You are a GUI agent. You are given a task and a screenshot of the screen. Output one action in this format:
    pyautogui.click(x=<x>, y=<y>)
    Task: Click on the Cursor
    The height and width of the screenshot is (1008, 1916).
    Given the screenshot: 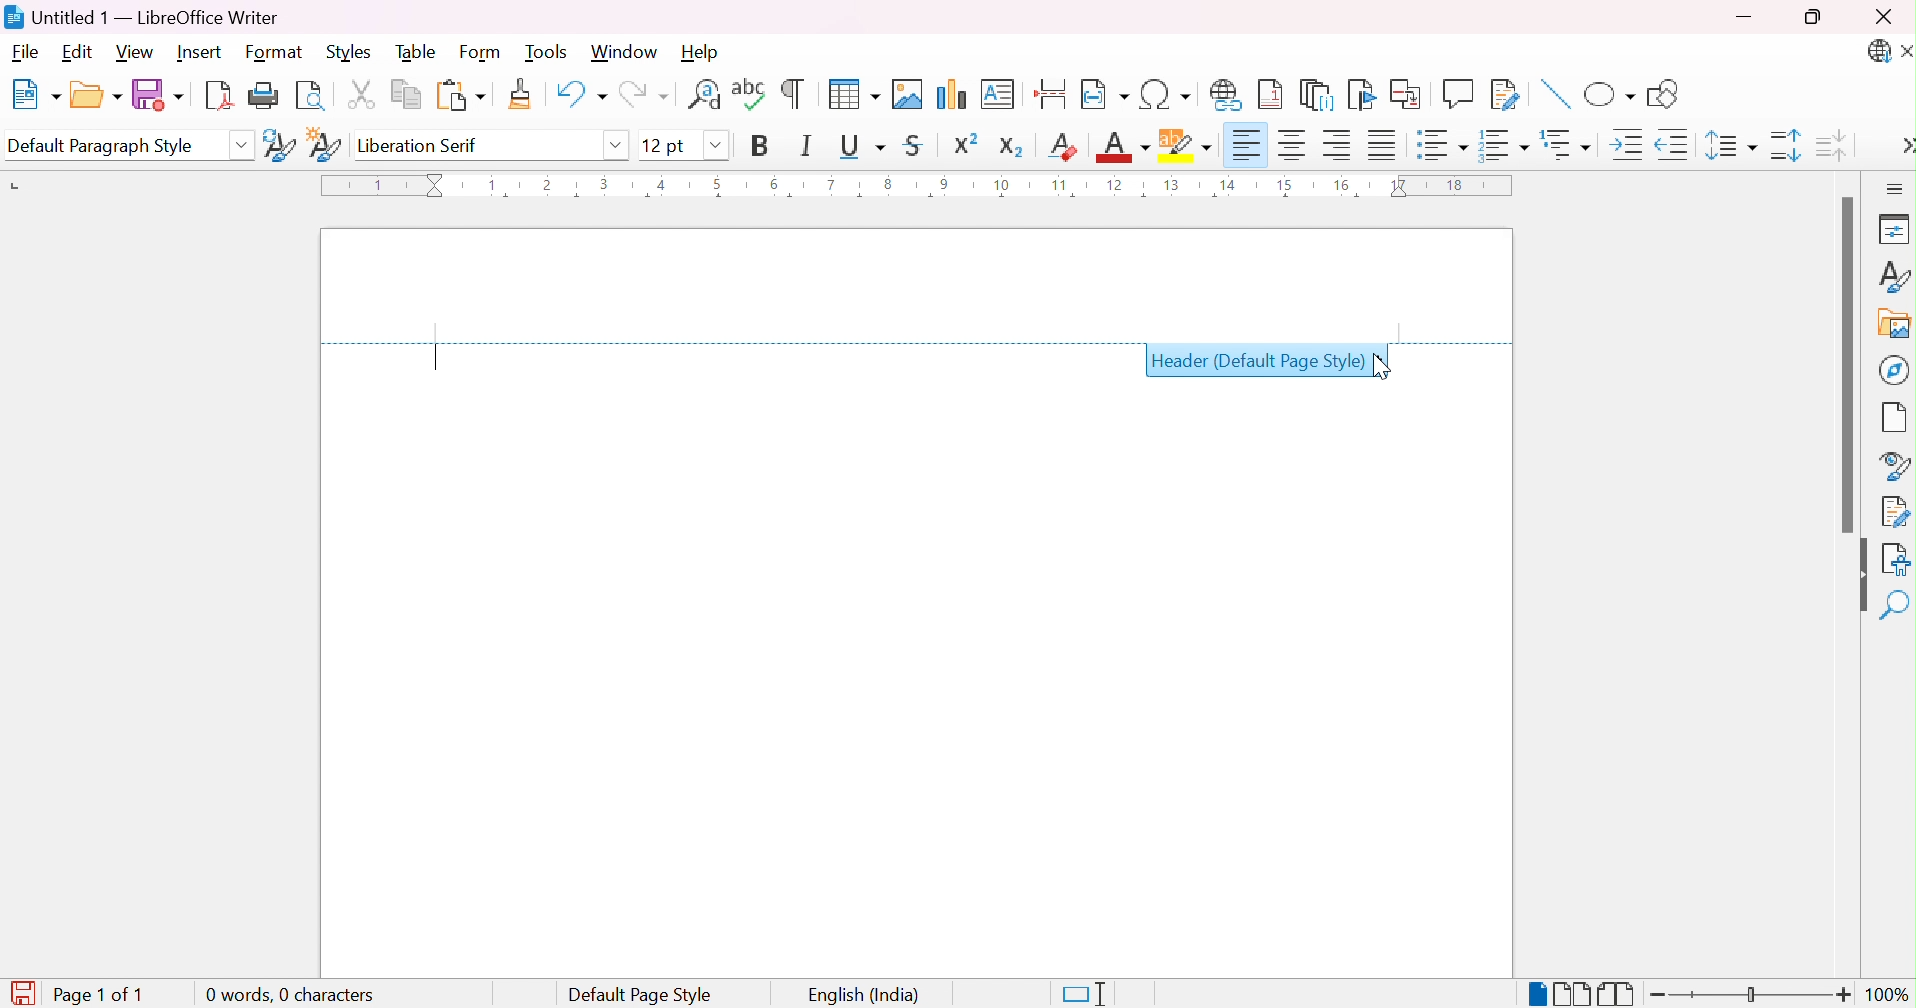 What is the action you would take?
    pyautogui.click(x=1386, y=366)
    